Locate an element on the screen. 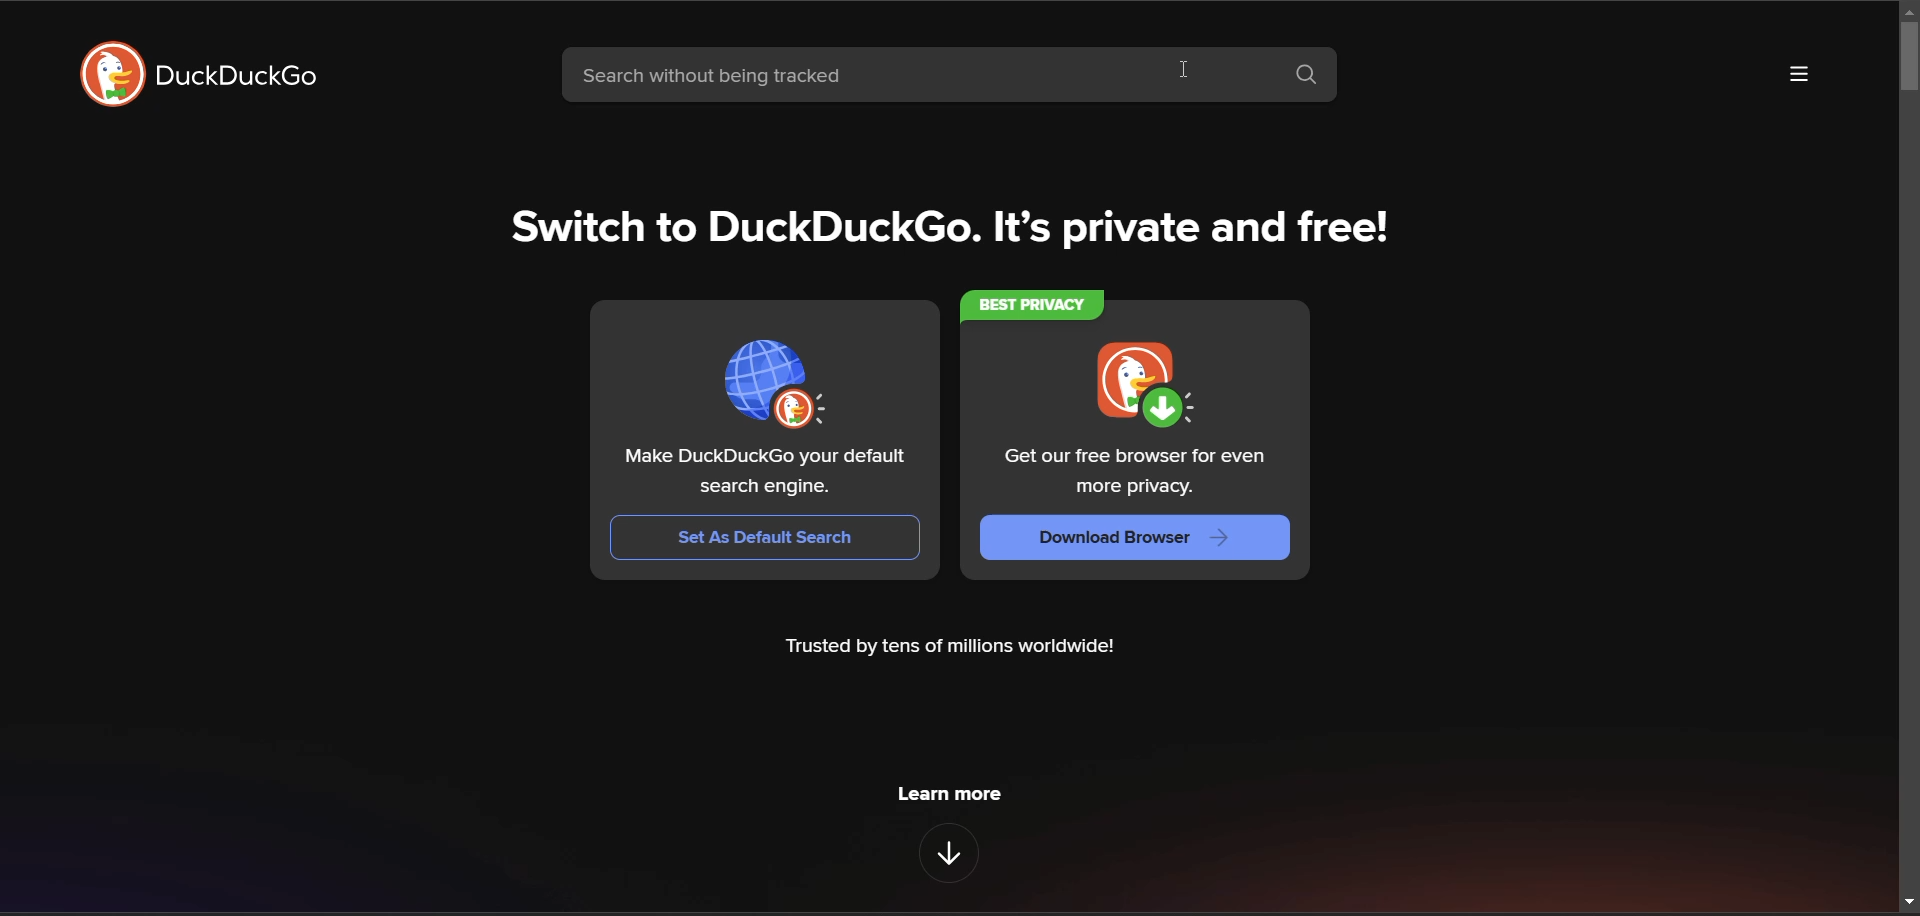 The width and height of the screenshot is (1920, 916). Trusted by tens of millions worldwide! is located at coordinates (956, 650).